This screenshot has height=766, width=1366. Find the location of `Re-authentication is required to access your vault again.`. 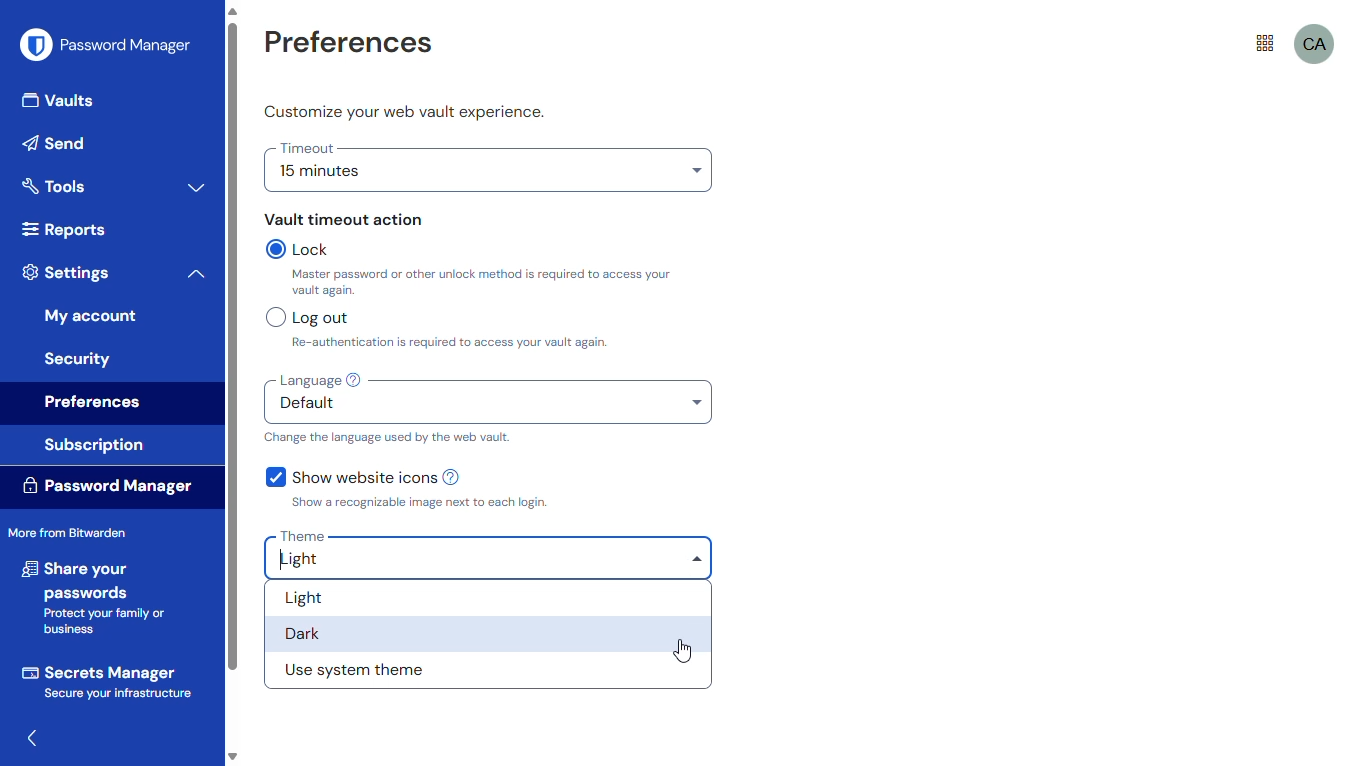

Re-authentication is required to access your vault again. is located at coordinates (533, 342).